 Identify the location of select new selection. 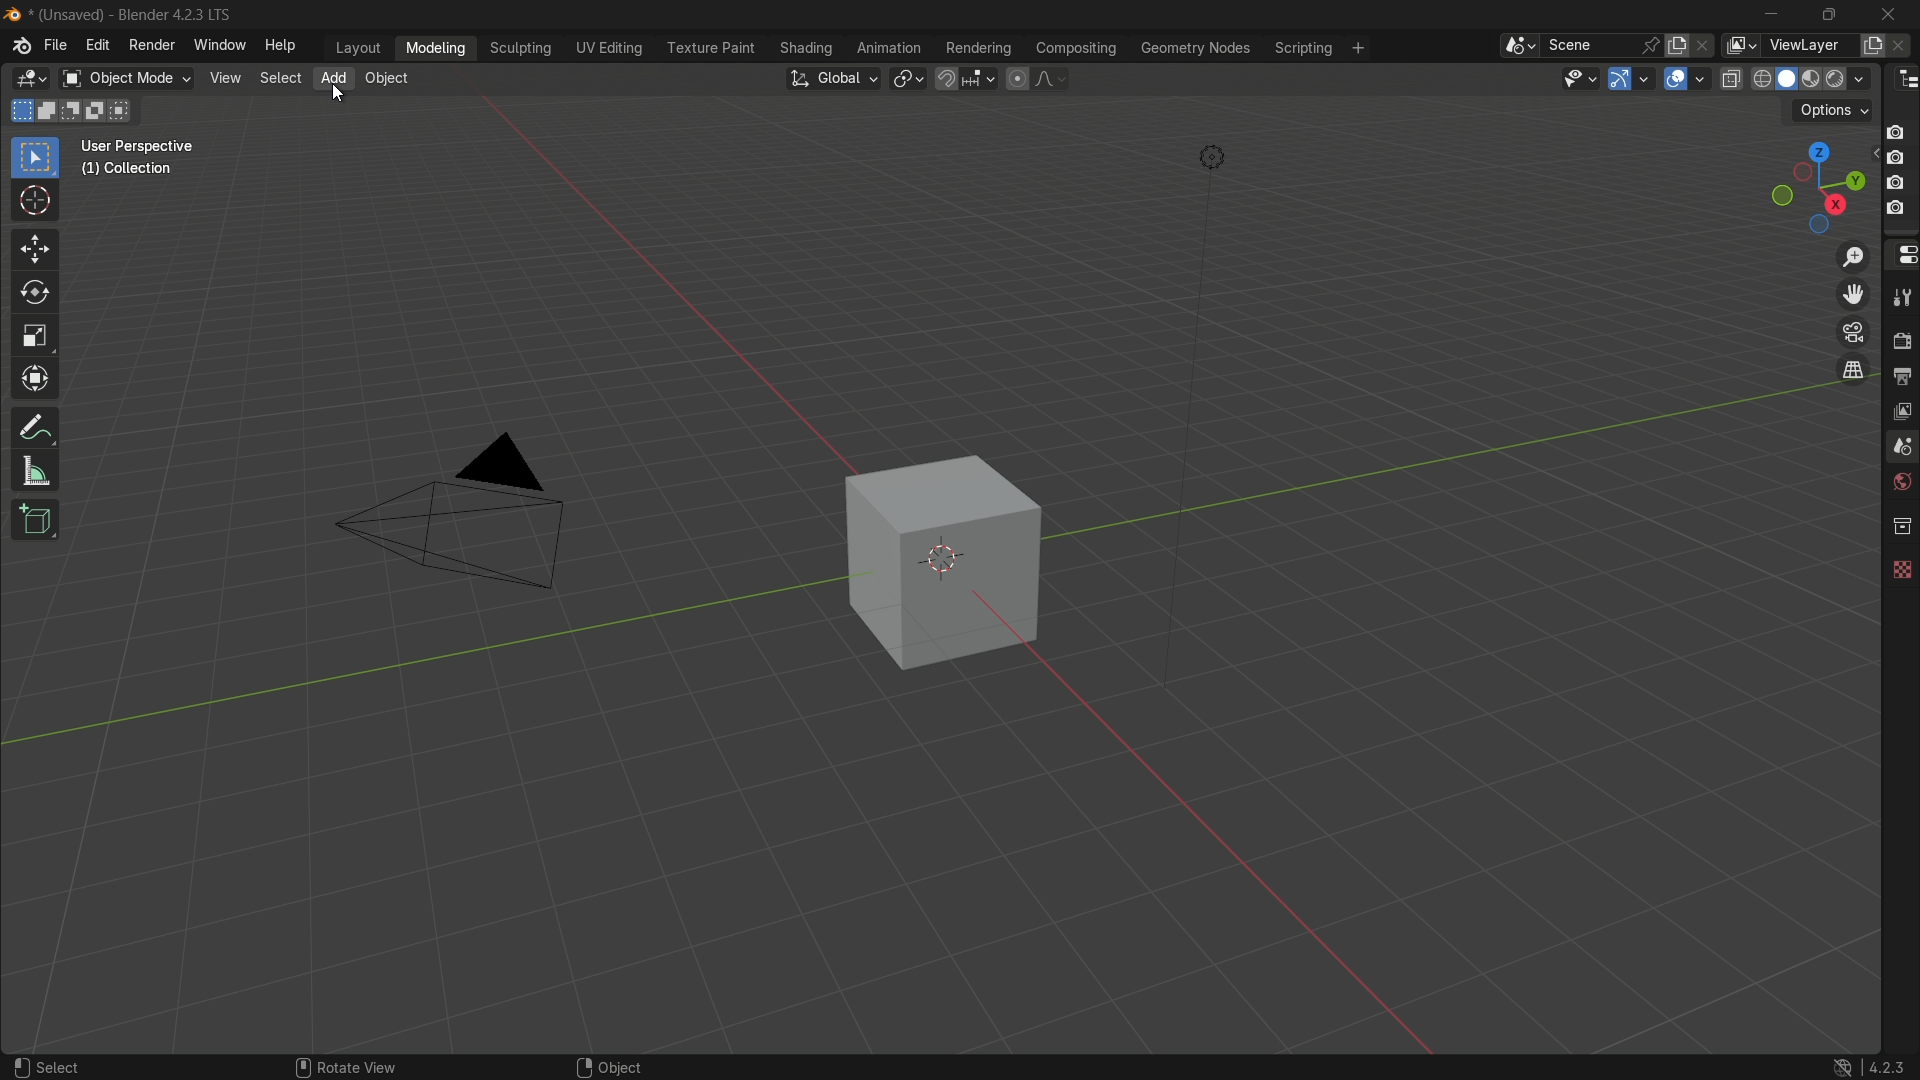
(21, 109).